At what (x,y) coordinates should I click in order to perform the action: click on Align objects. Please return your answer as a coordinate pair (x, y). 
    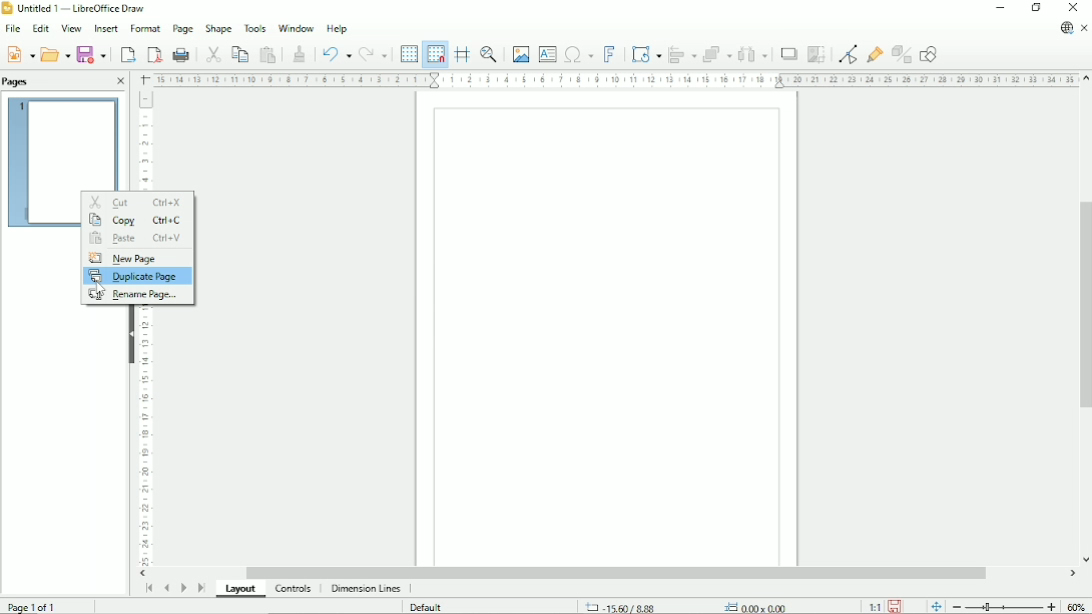
    Looking at the image, I should click on (683, 54).